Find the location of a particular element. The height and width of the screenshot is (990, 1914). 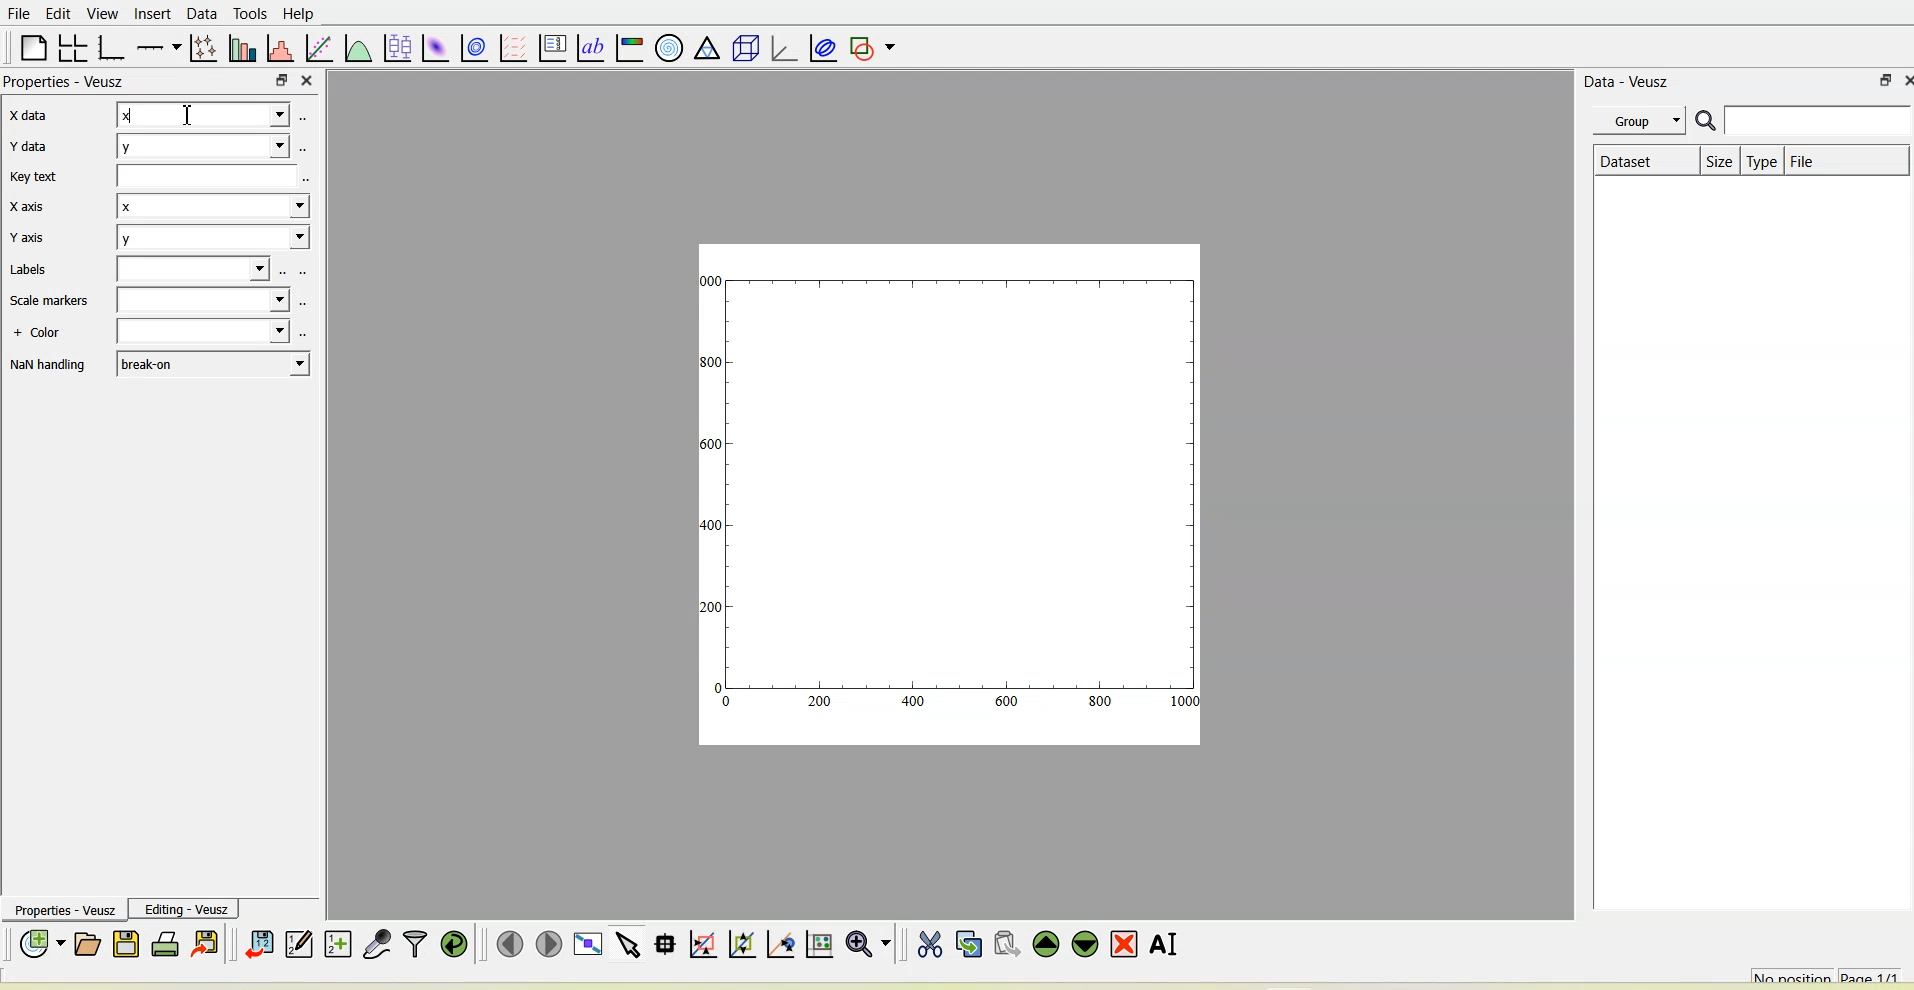

Help is located at coordinates (300, 14).